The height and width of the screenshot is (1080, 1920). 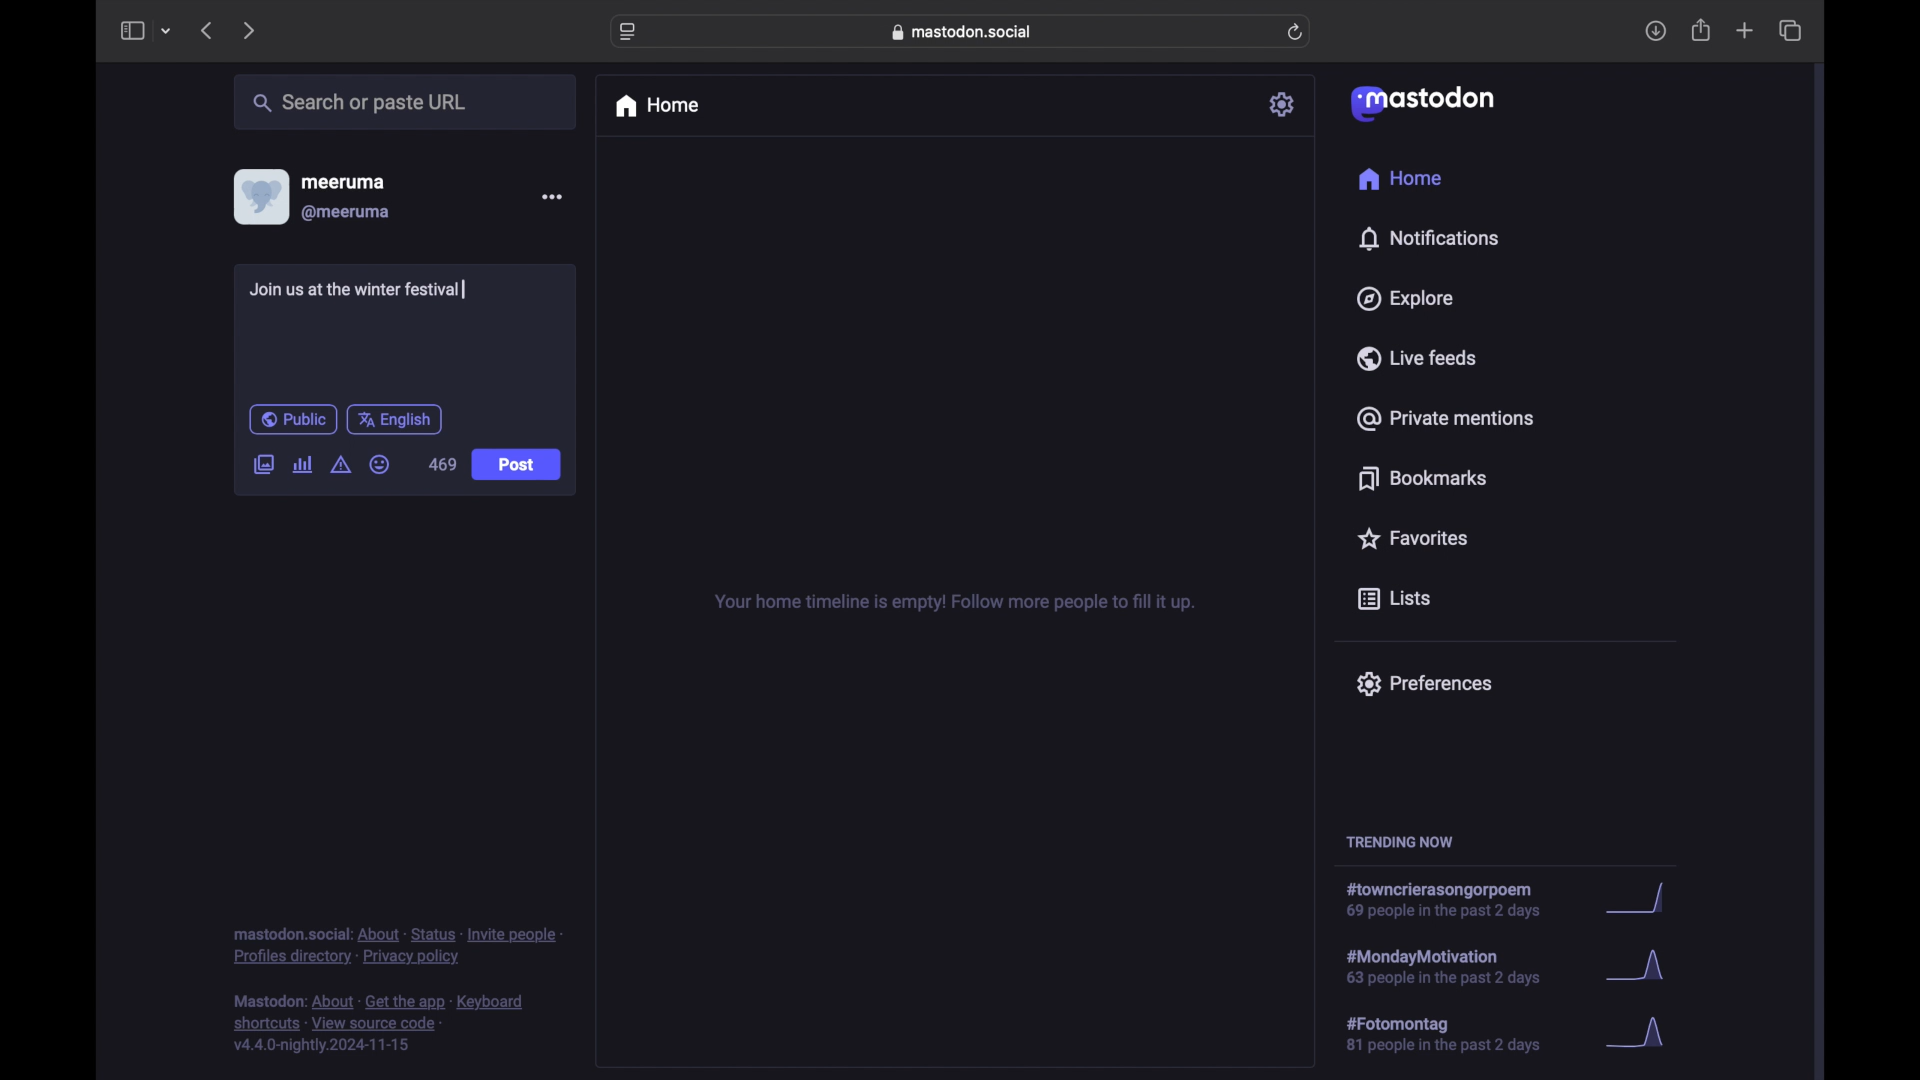 I want to click on hashtag trend, so click(x=1457, y=965).